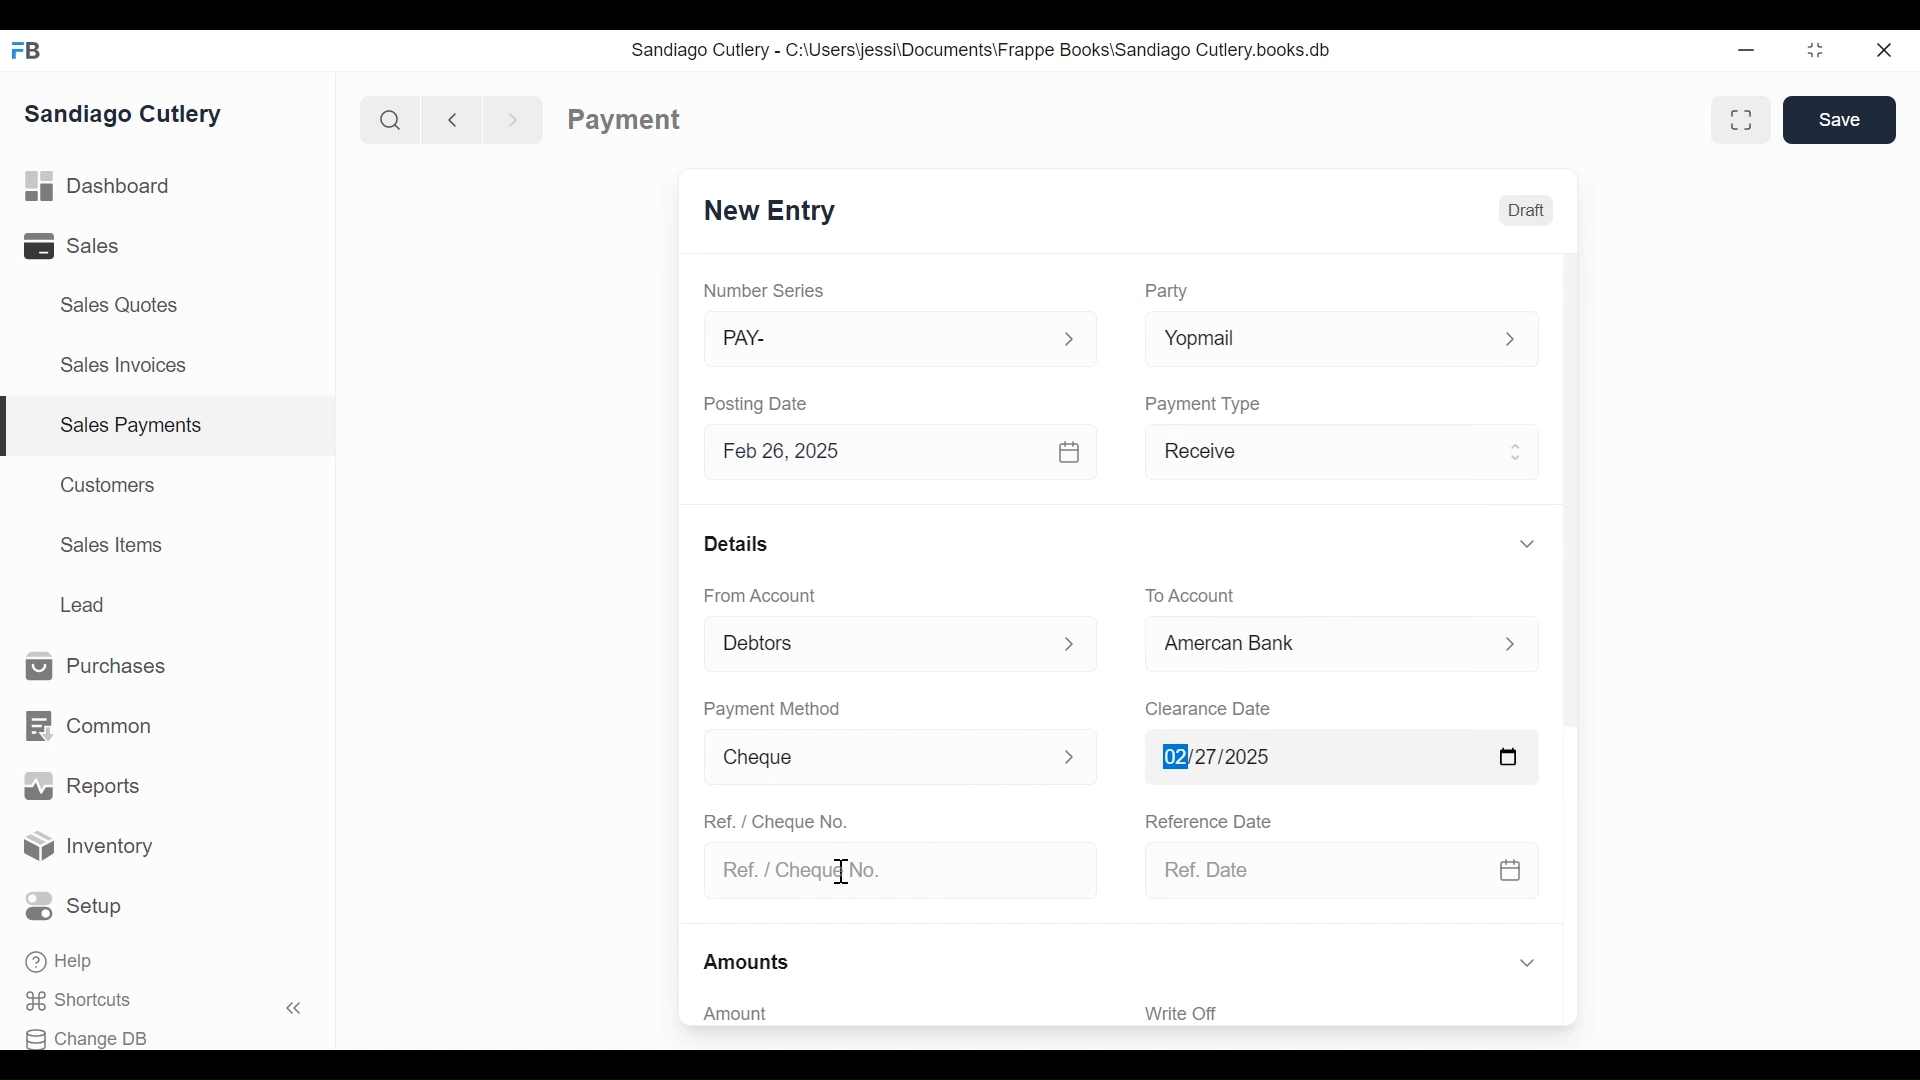 The width and height of the screenshot is (1920, 1080). Describe the element at coordinates (86, 246) in the screenshot. I see `Sales` at that location.